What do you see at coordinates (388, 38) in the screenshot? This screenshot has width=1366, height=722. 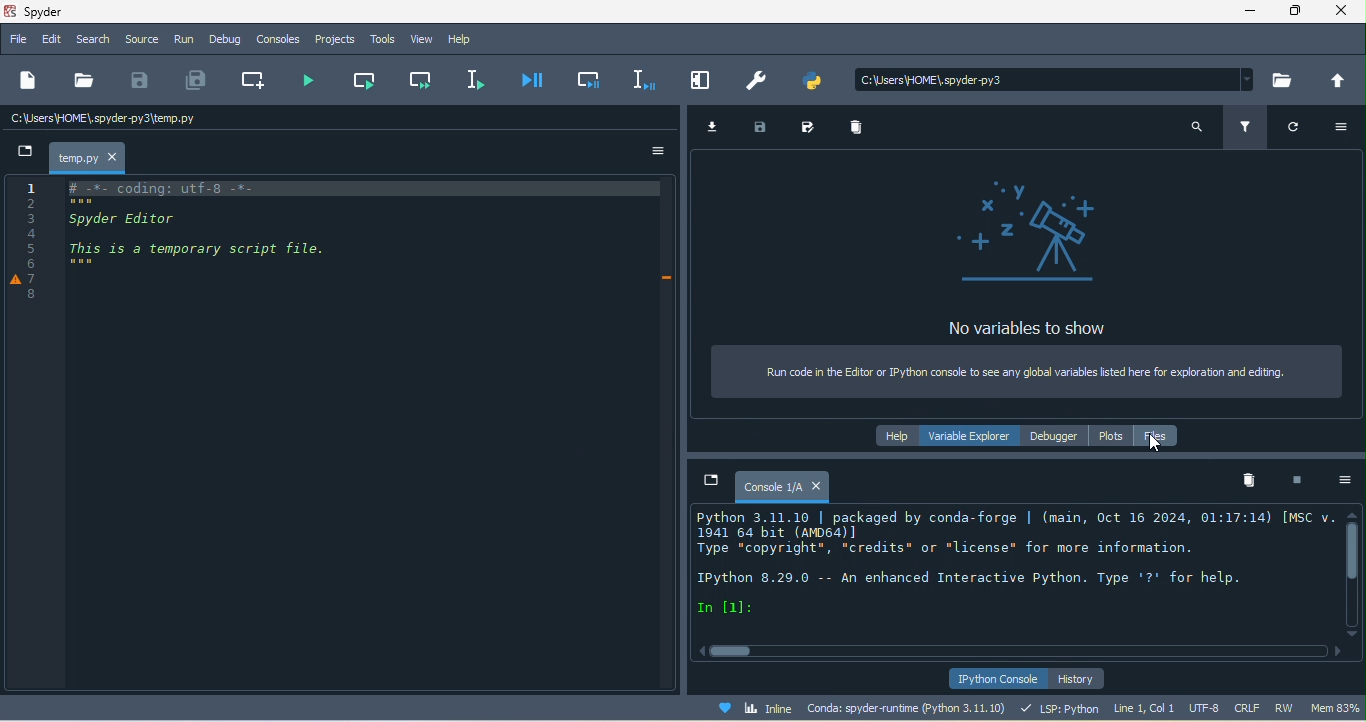 I see `tools` at bounding box center [388, 38].